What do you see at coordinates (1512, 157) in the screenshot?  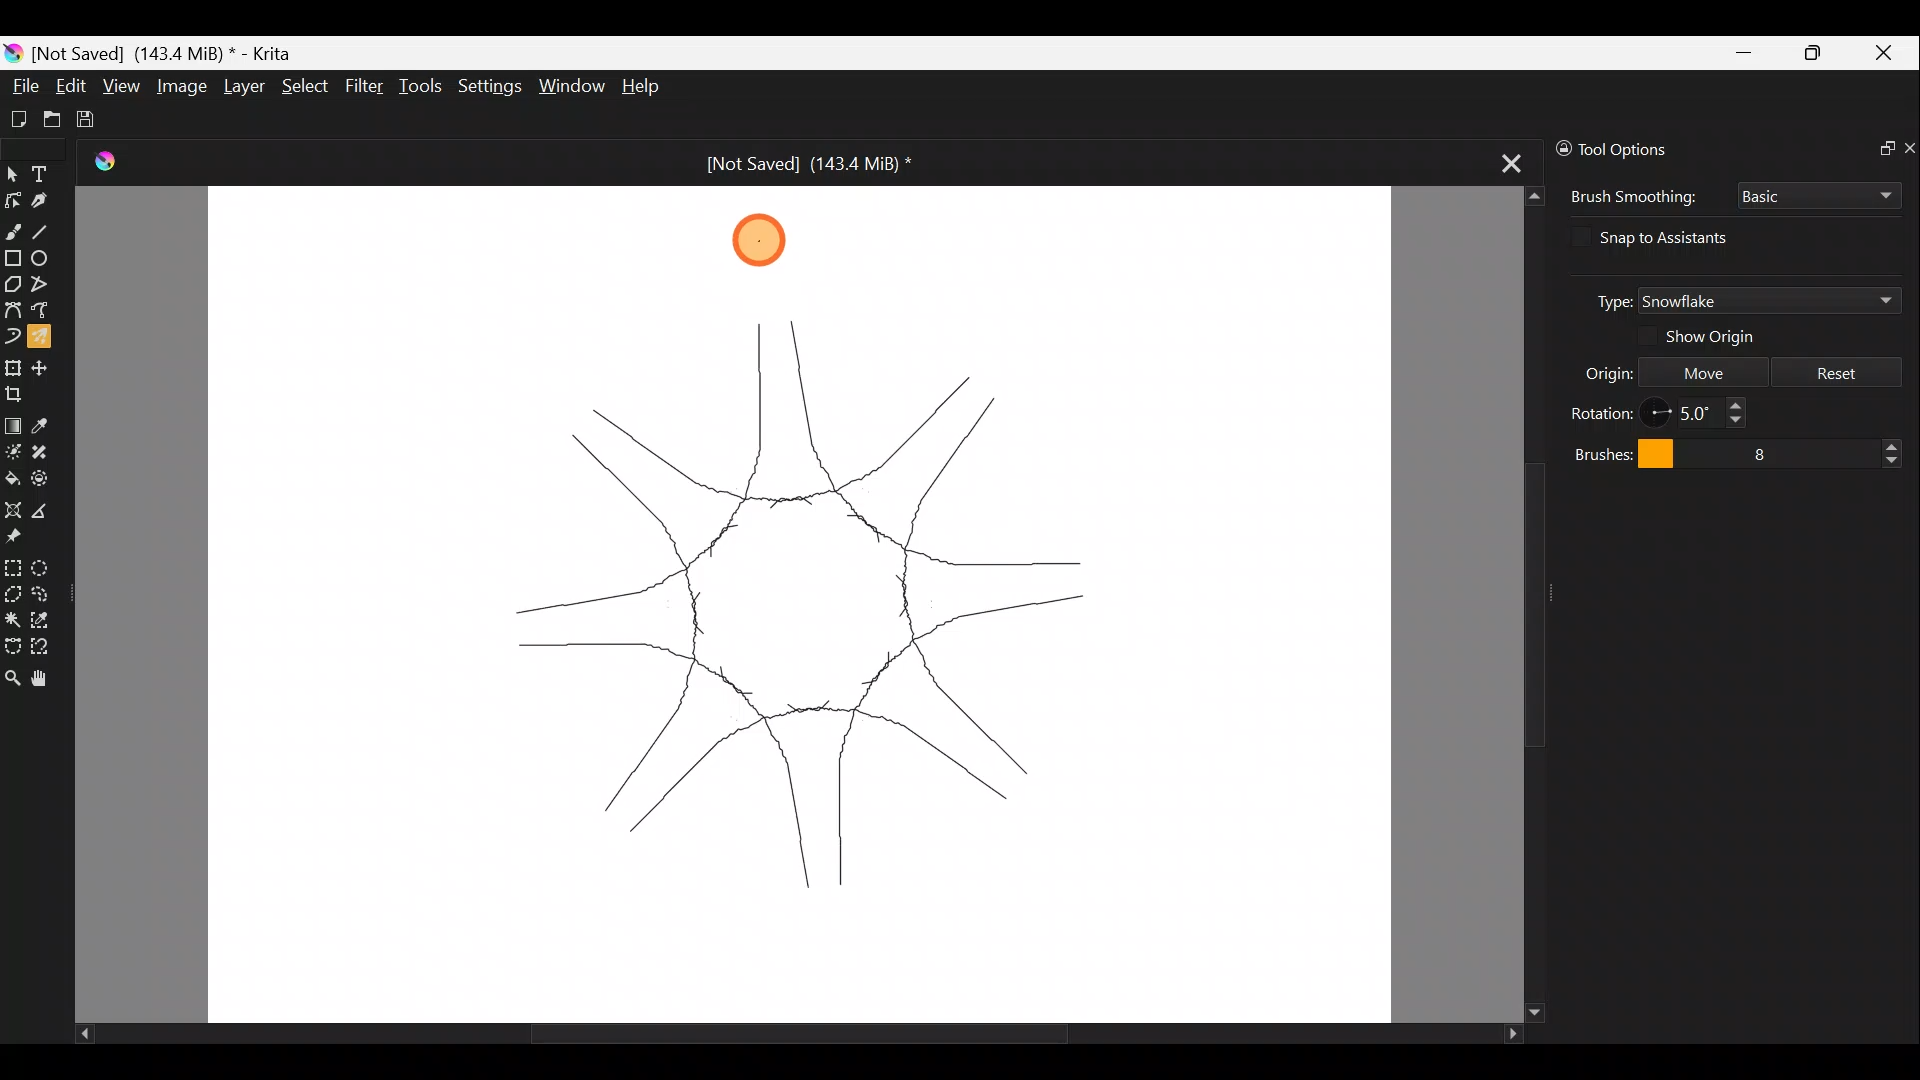 I see `Close tab` at bounding box center [1512, 157].